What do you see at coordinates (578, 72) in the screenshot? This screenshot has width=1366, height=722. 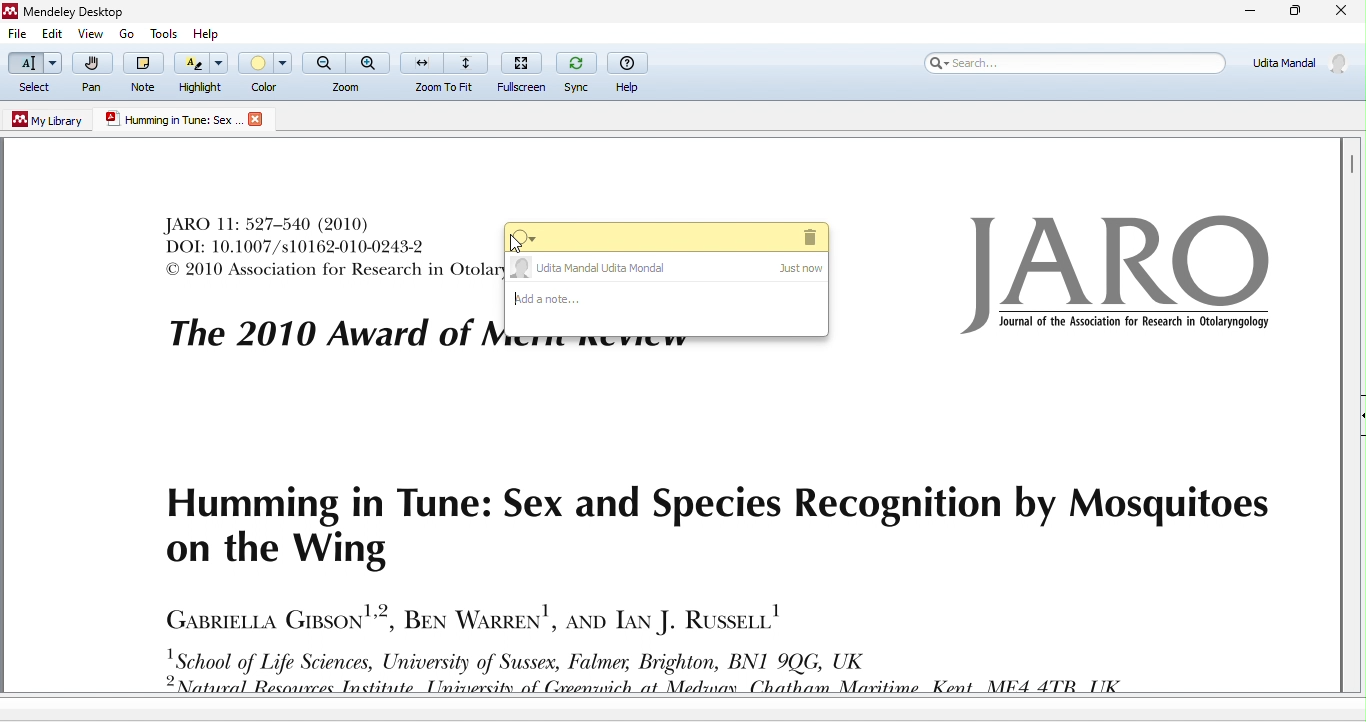 I see `sync` at bounding box center [578, 72].